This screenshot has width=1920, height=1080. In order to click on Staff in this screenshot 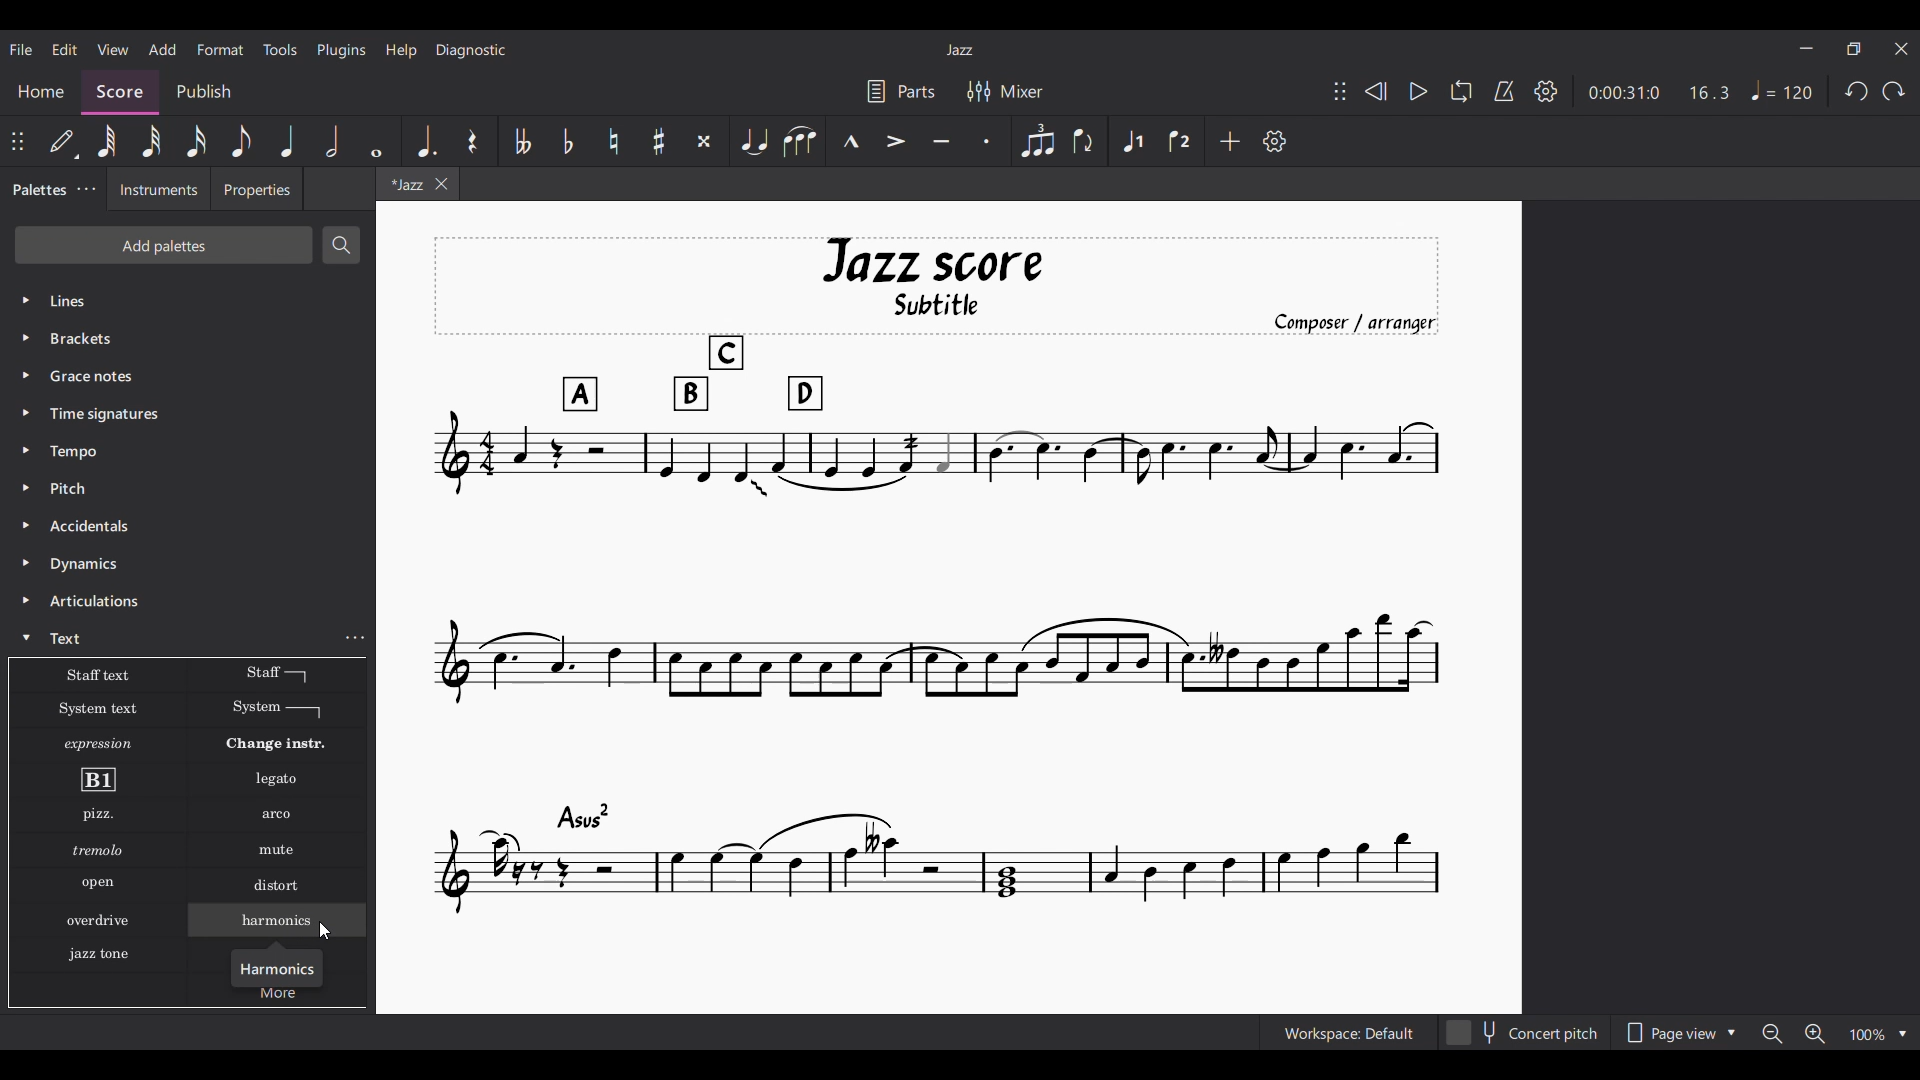, I will do `click(276, 674)`.